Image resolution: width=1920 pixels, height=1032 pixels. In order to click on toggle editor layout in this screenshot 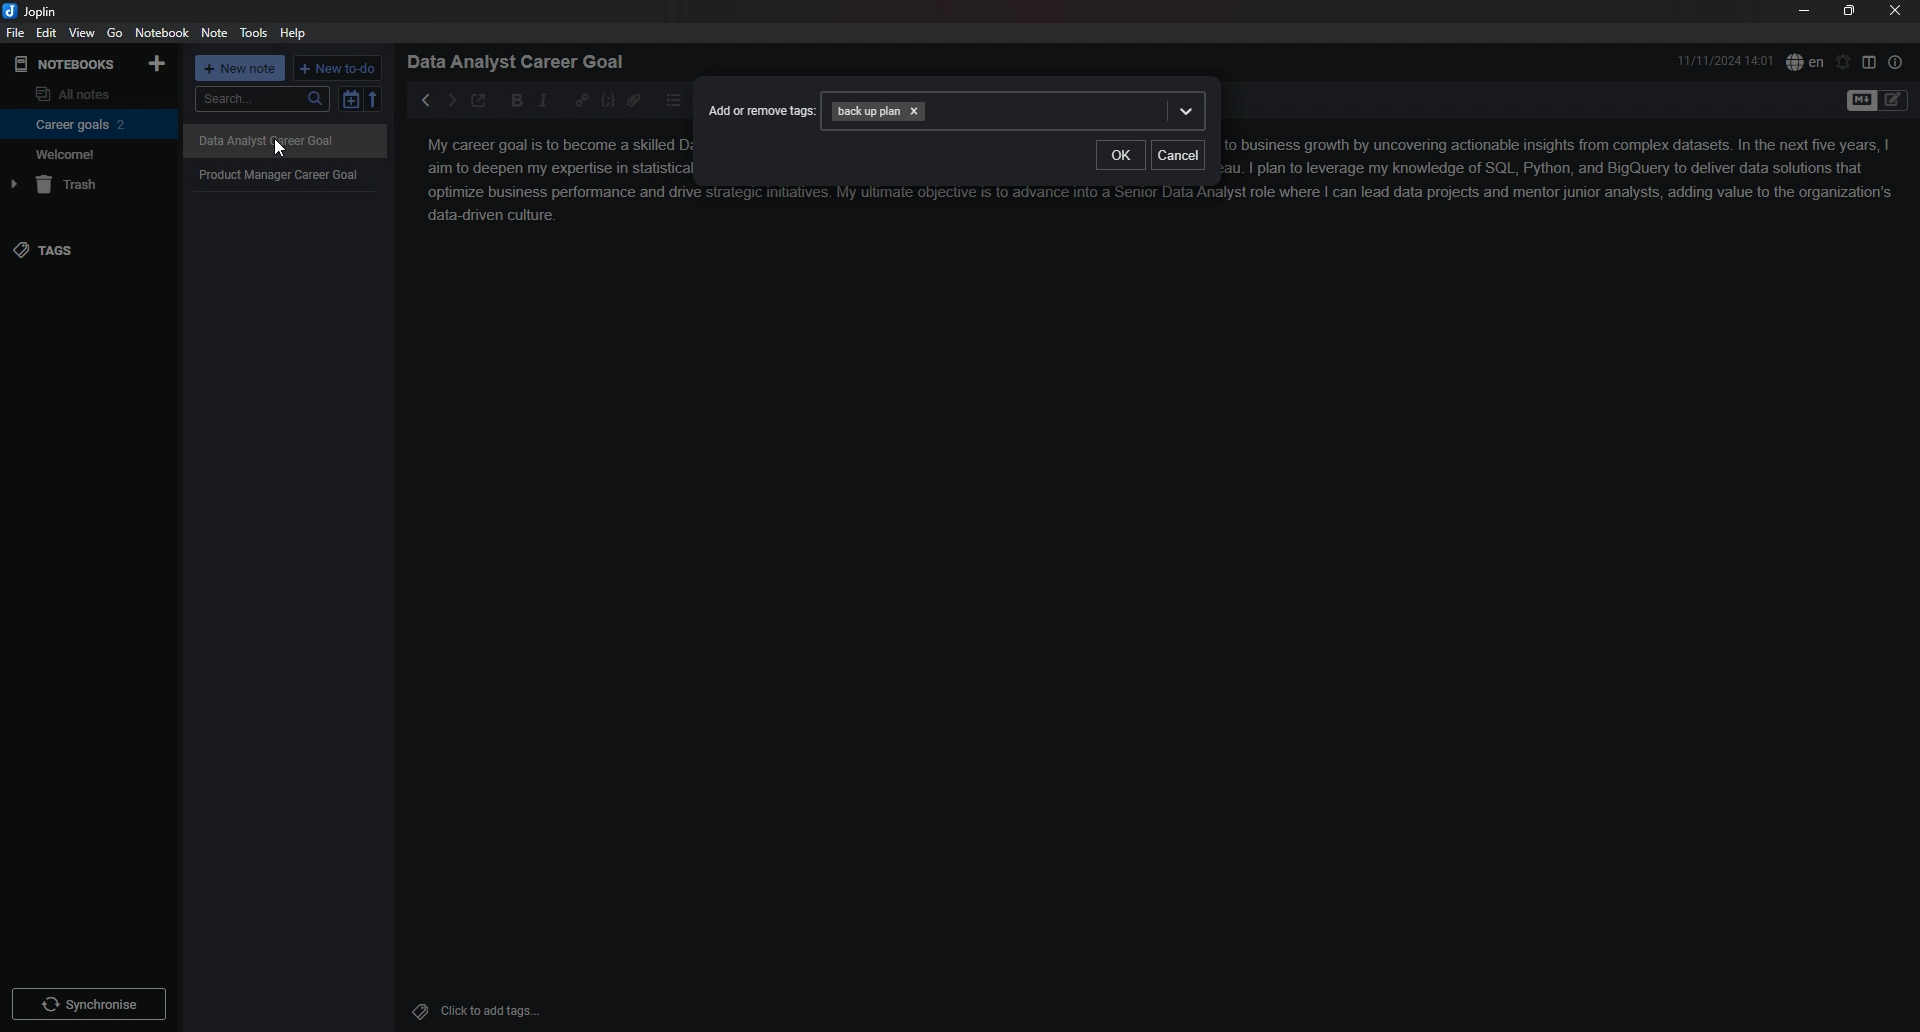, I will do `click(1869, 61)`.